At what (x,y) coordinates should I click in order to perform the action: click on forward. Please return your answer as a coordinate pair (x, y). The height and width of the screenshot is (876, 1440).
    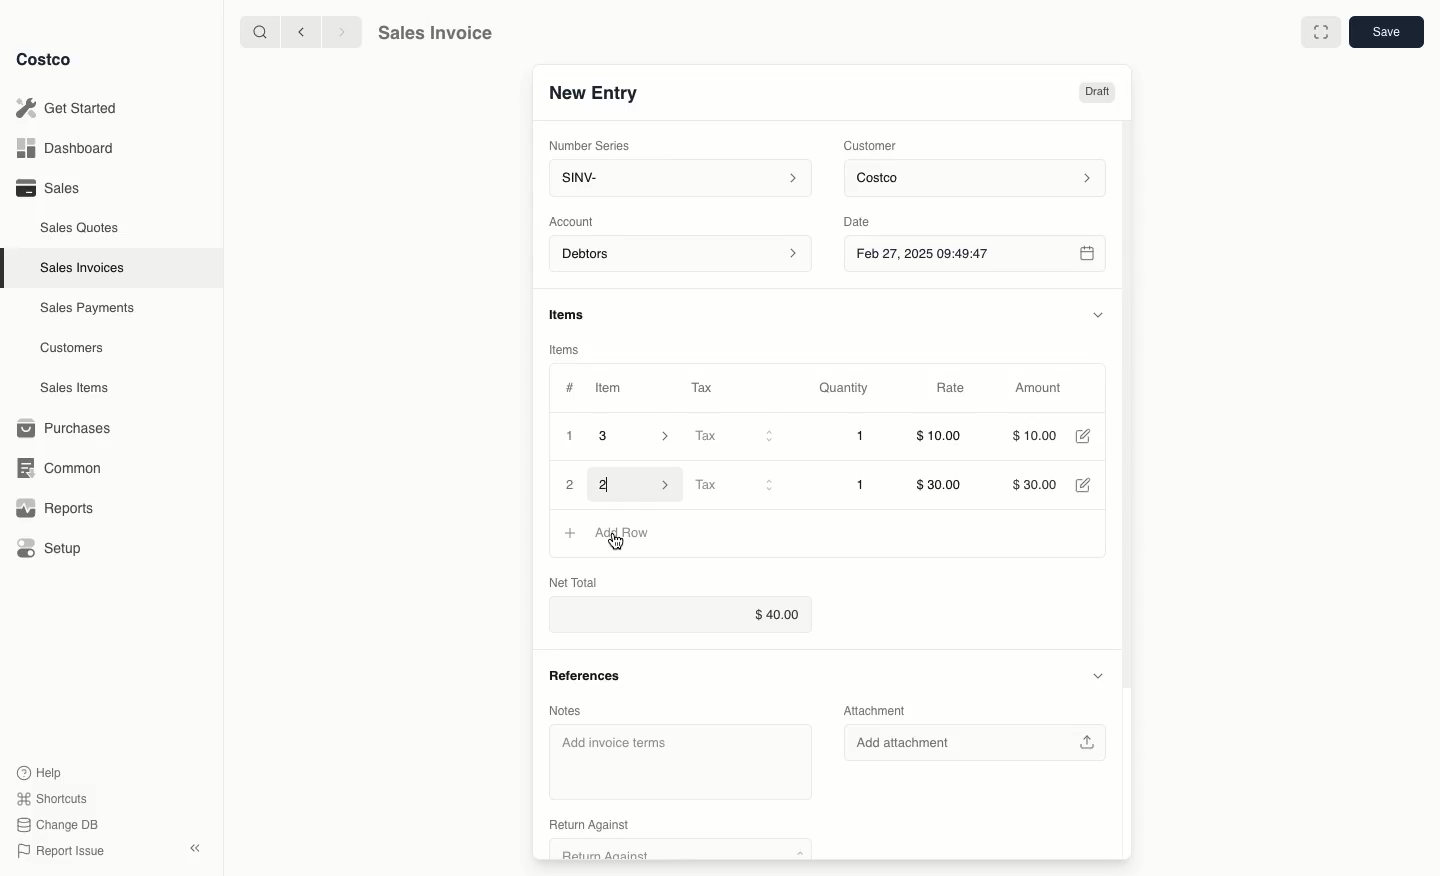
    Looking at the image, I should click on (339, 31).